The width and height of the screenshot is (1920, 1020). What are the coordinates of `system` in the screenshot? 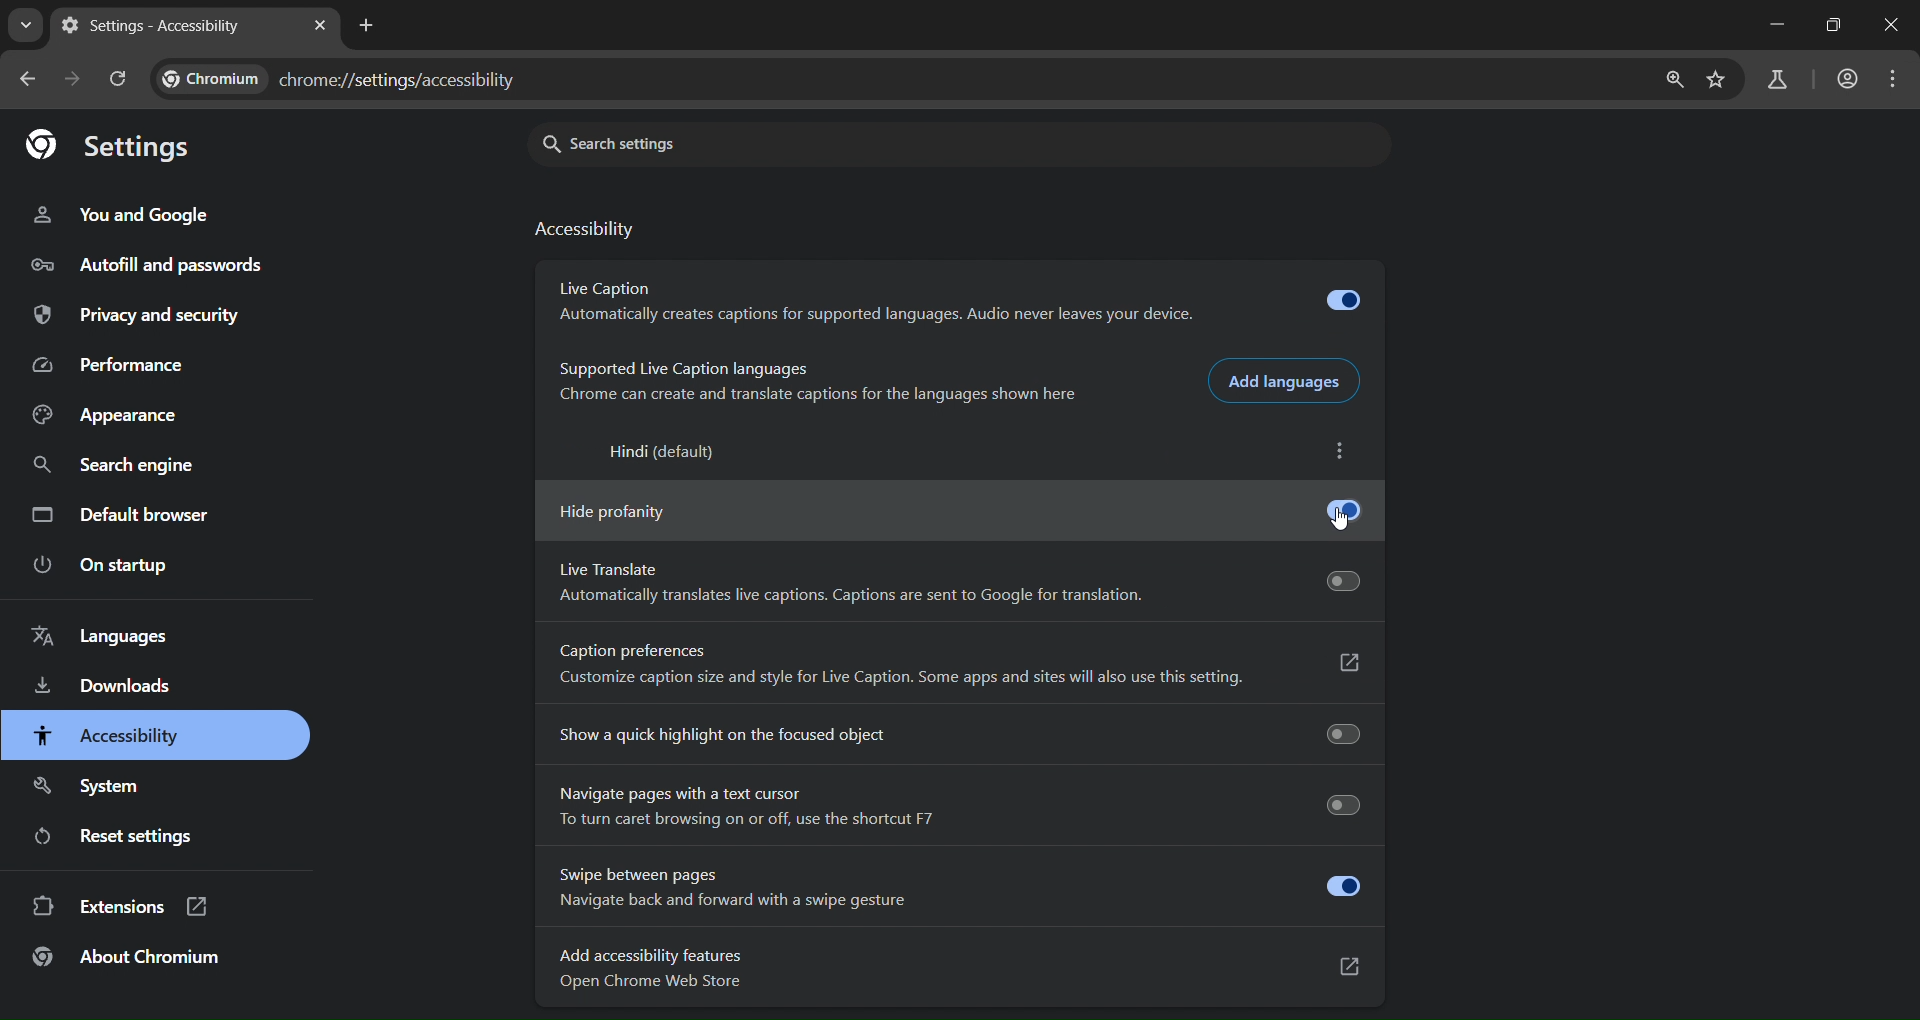 It's located at (92, 782).